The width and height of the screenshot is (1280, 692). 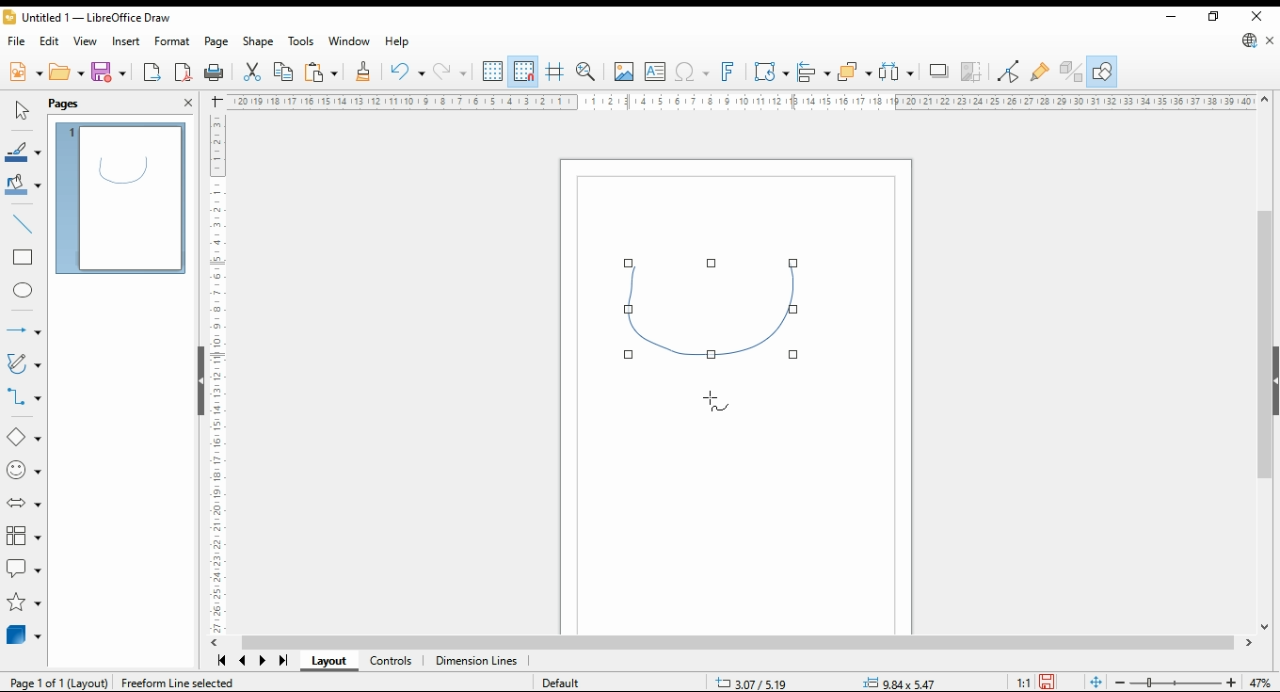 What do you see at coordinates (21, 223) in the screenshot?
I see `insert line` at bounding box center [21, 223].